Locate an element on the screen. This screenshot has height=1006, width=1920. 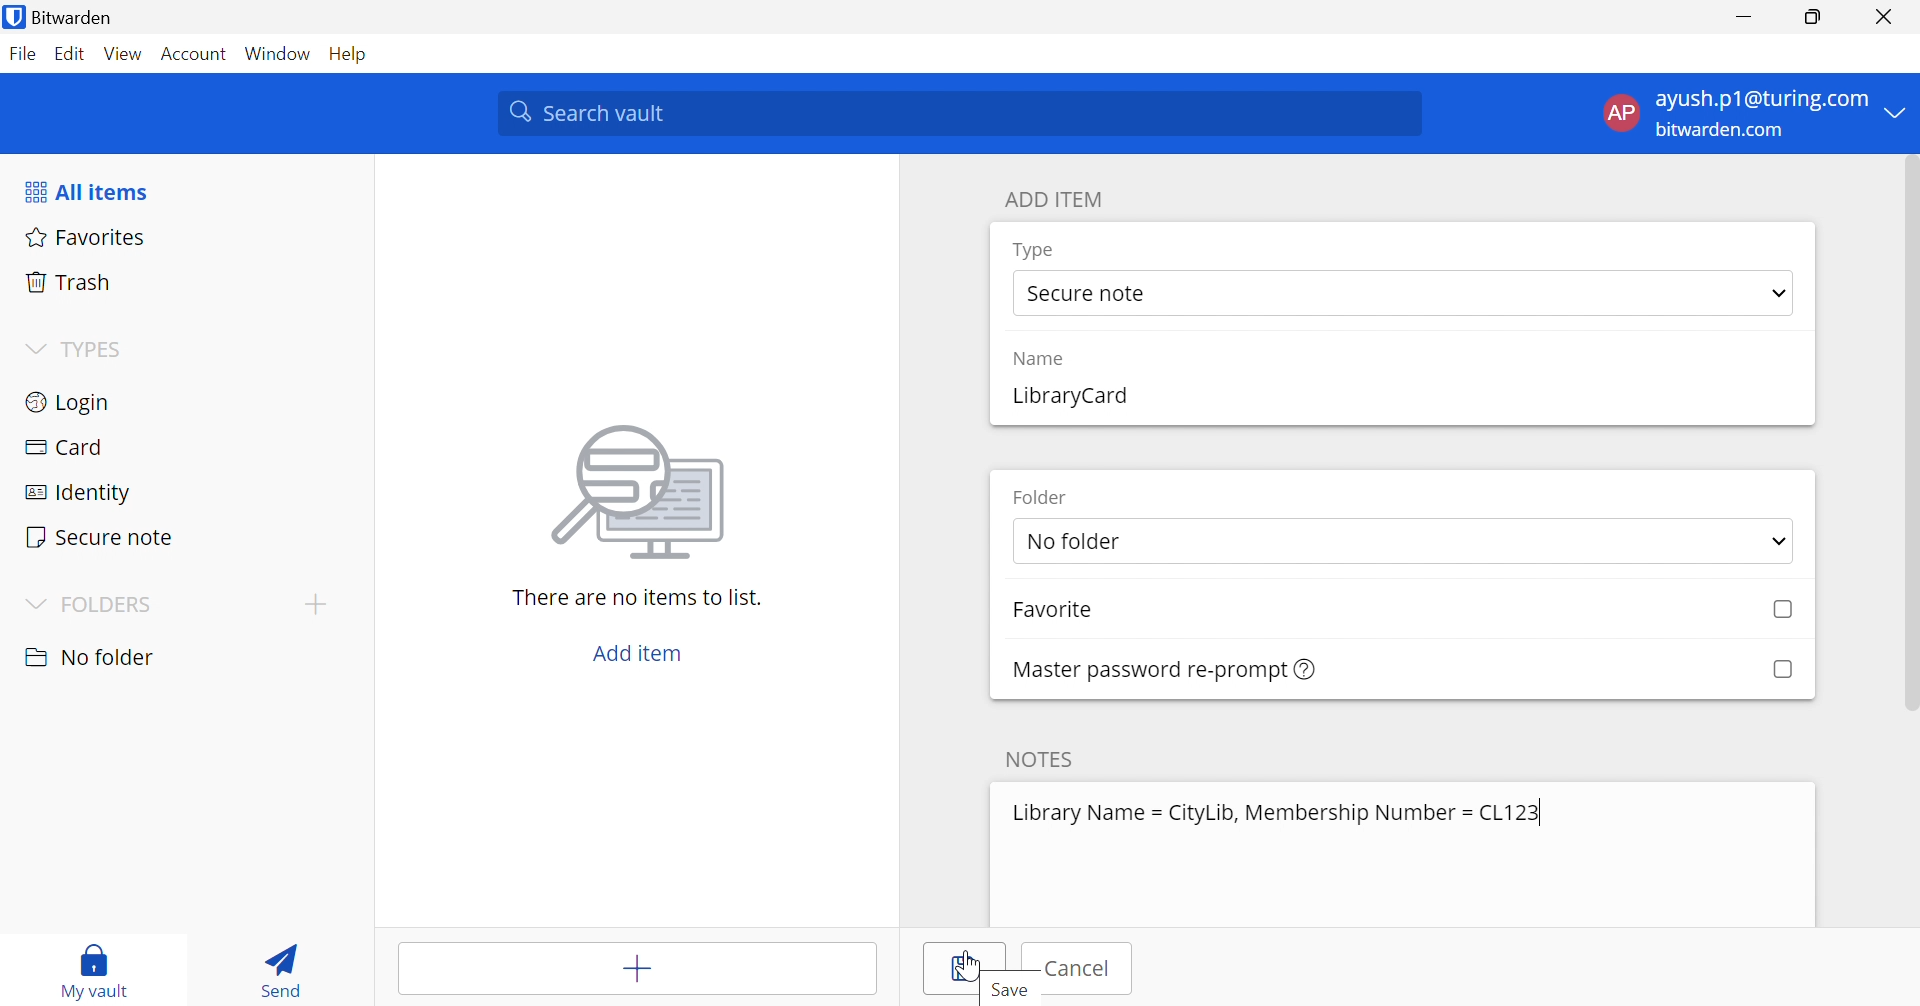
Card is located at coordinates (179, 443).